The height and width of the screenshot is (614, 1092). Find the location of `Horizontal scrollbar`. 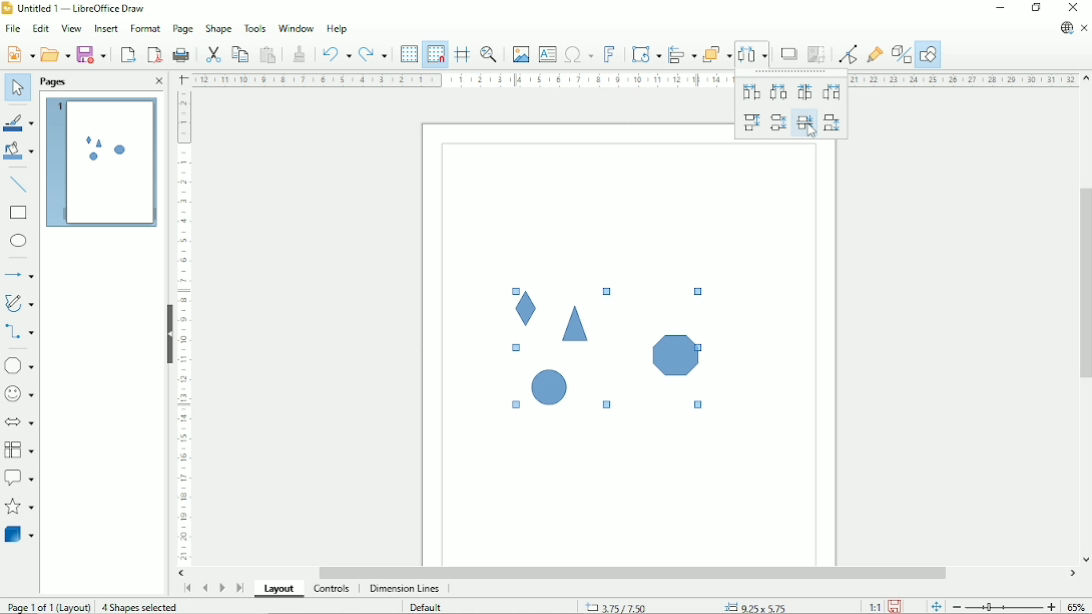

Horizontal scrollbar is located at coordinates (635, 572).